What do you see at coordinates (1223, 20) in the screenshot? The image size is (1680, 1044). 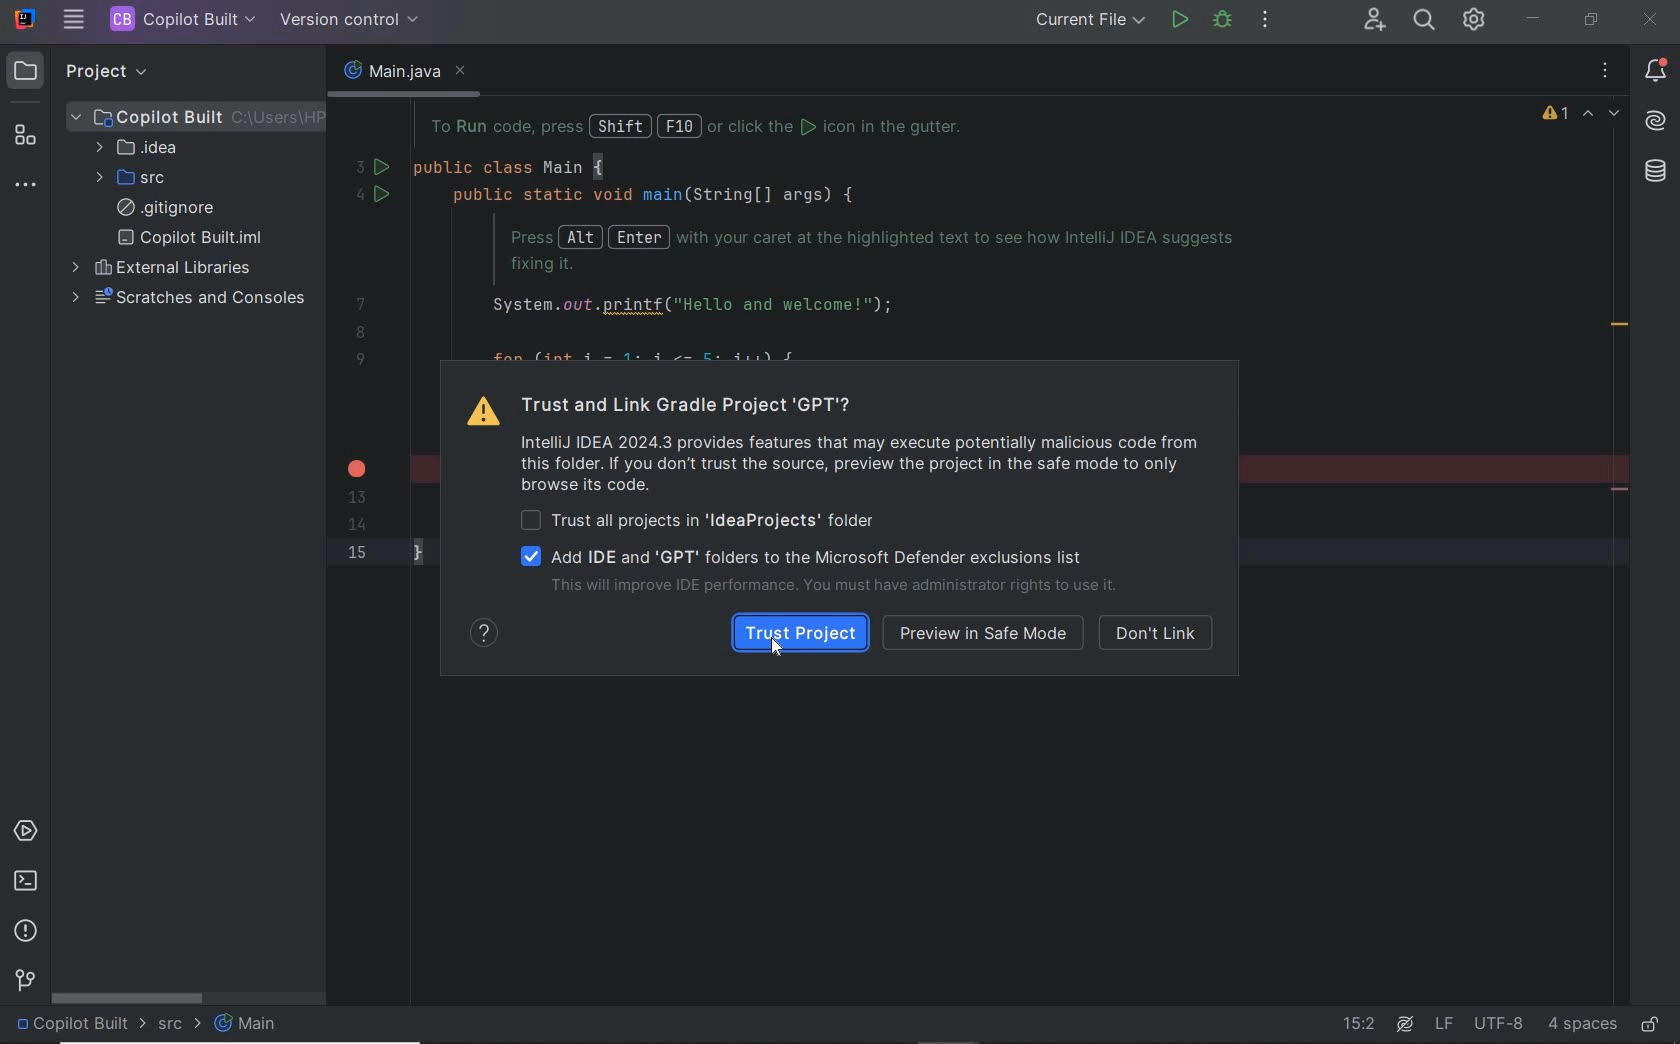 I see `DEBUG` at bounding box center [1223, 20].